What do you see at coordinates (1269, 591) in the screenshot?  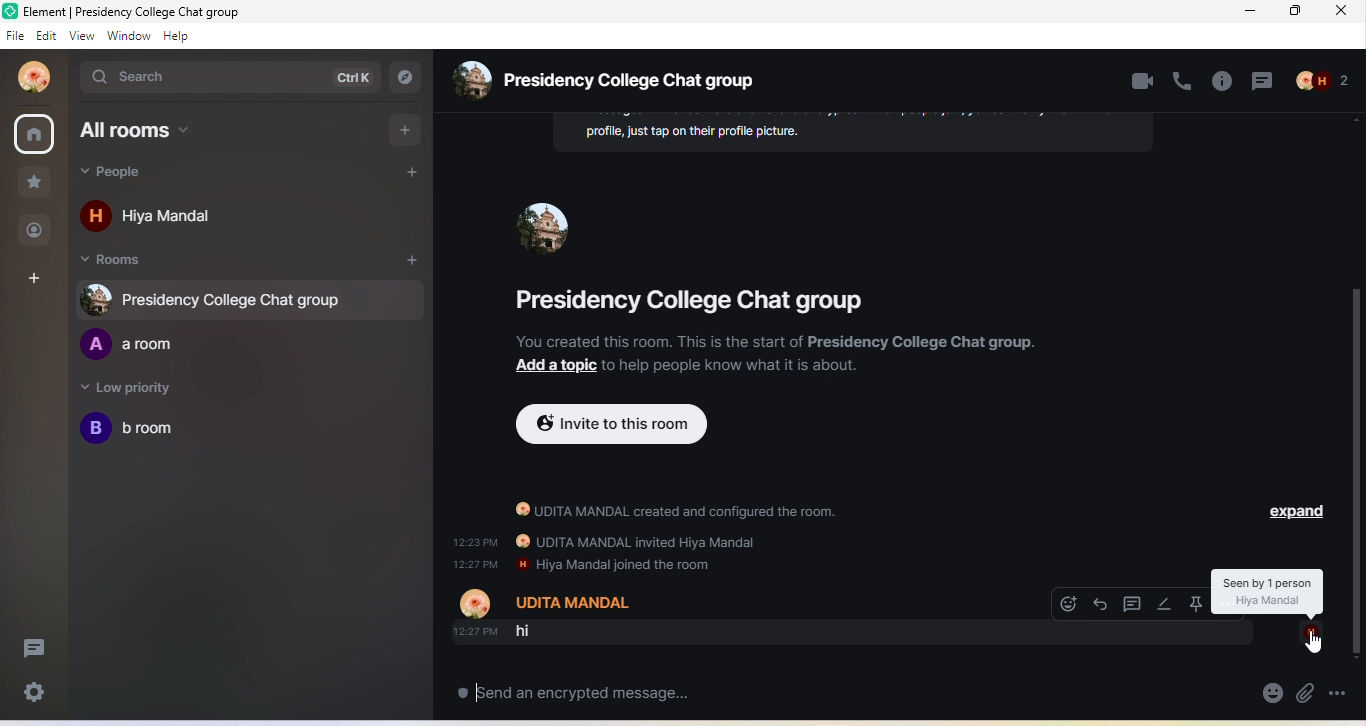 I see `Checked message seen by 1 members ` at bounding box center [1269, 591].